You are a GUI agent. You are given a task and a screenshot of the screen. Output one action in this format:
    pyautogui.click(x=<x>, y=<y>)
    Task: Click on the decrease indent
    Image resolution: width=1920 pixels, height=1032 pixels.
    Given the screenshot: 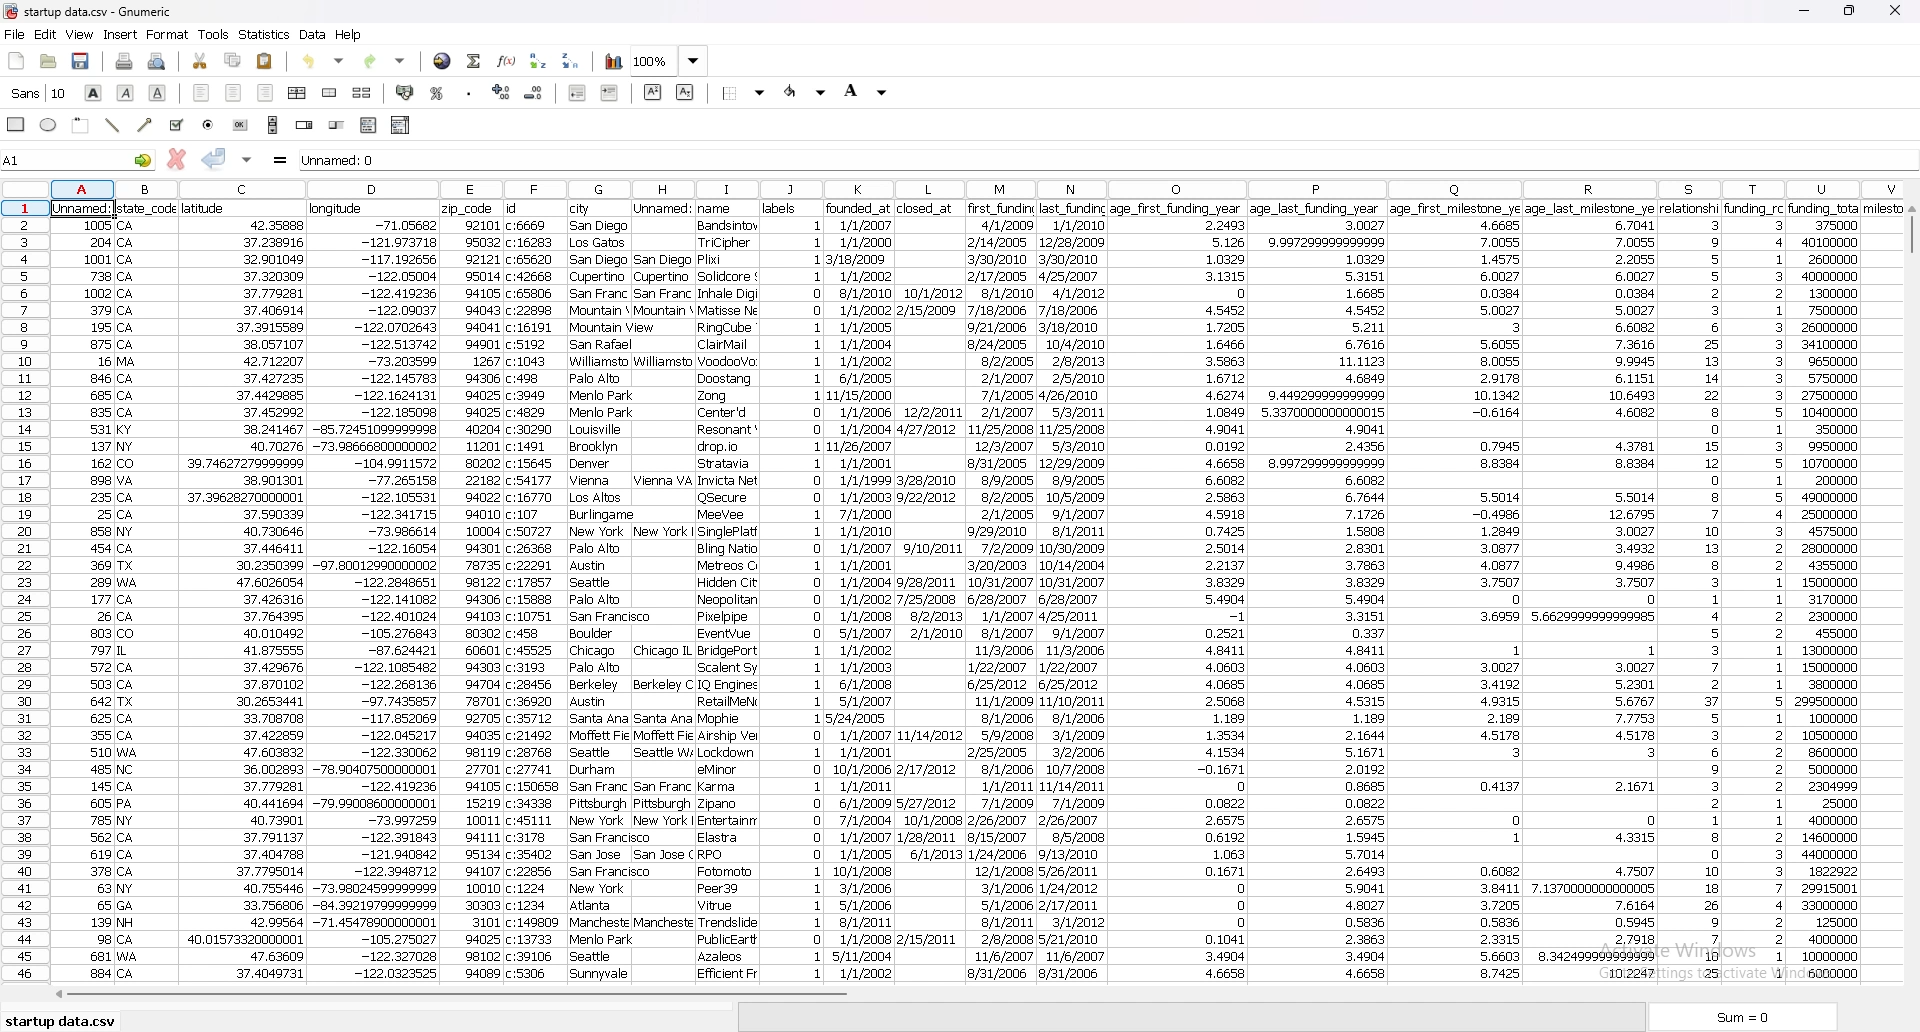 What is the action you would take?
    pyautogui.click(x=576, y=92)
    